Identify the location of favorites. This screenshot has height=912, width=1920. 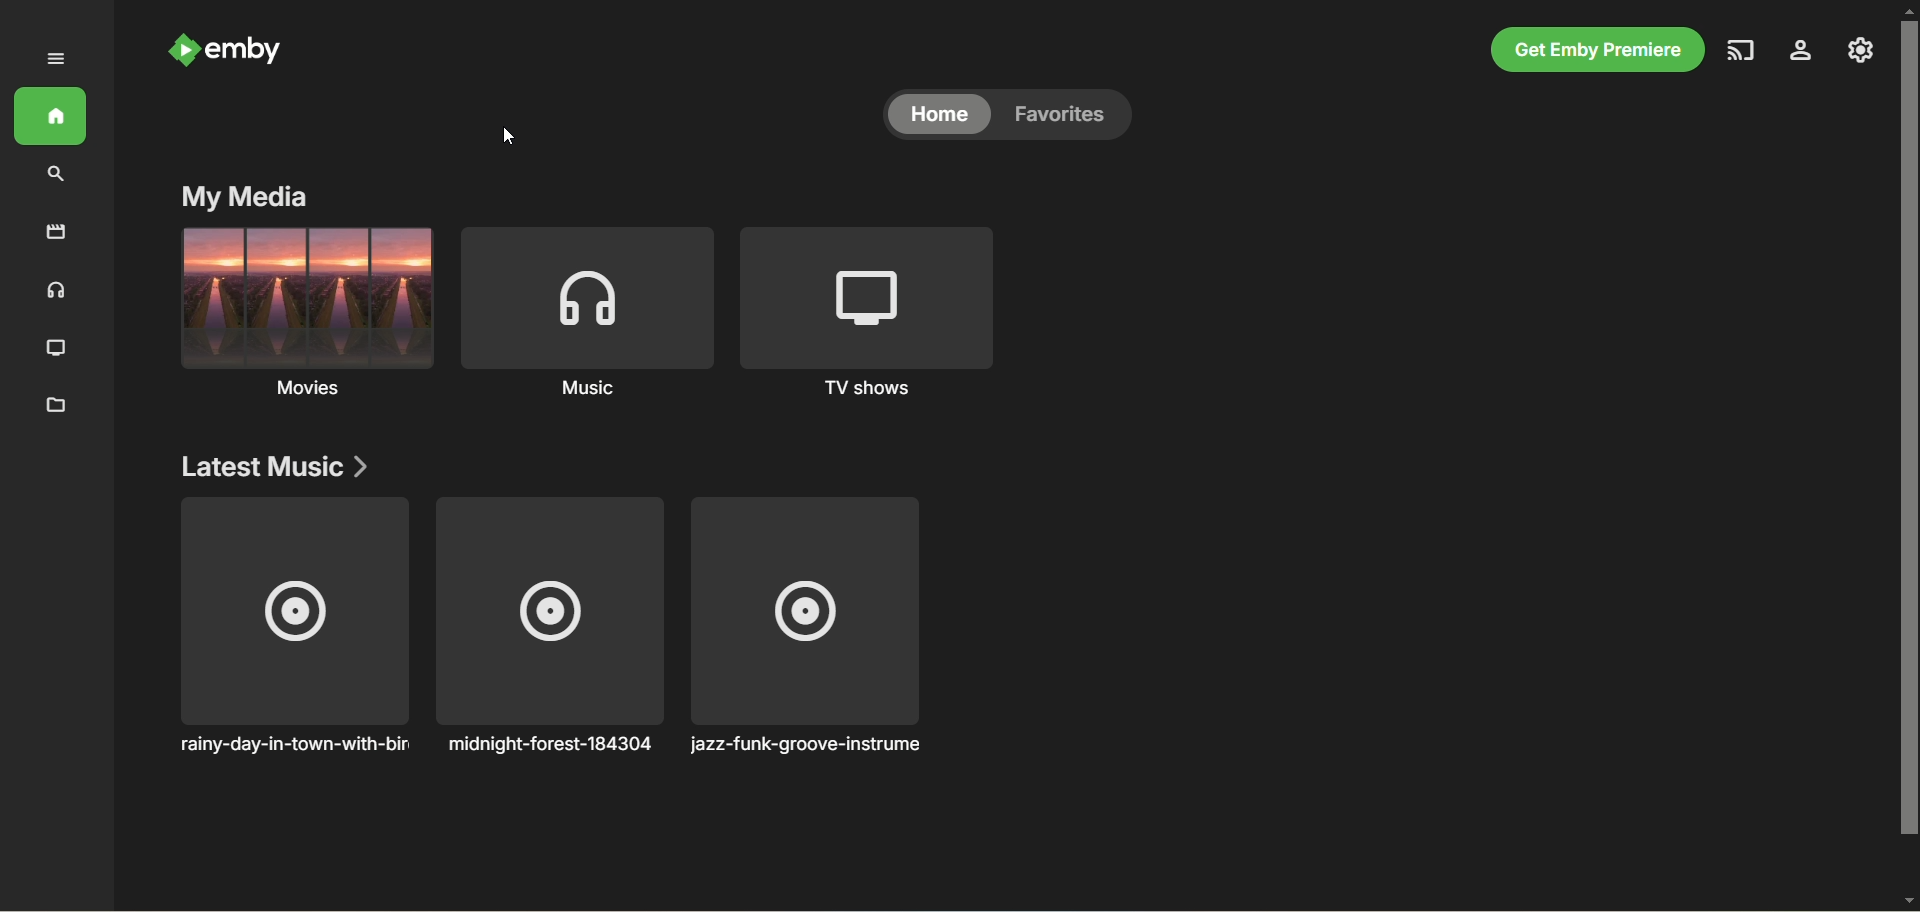
(1073, 117).